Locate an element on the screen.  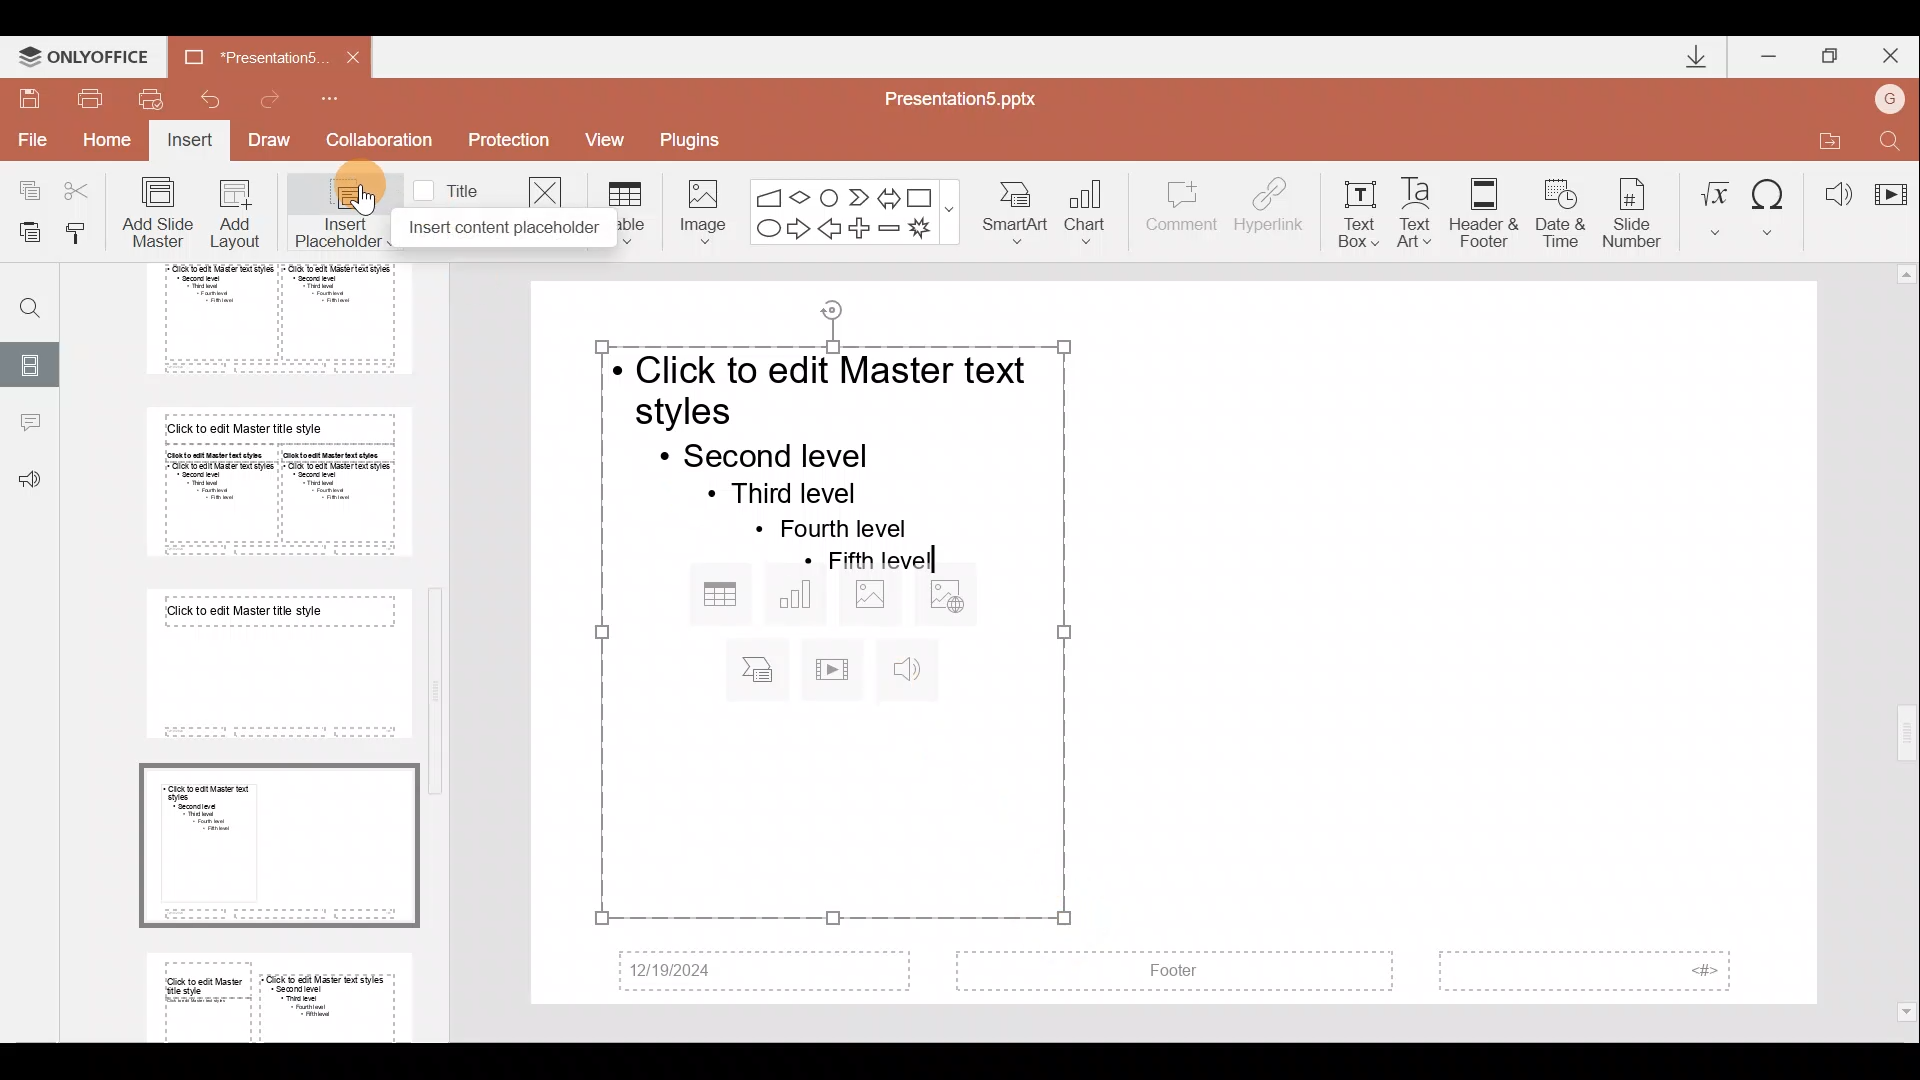
Find is located at coordinates (23, 300).